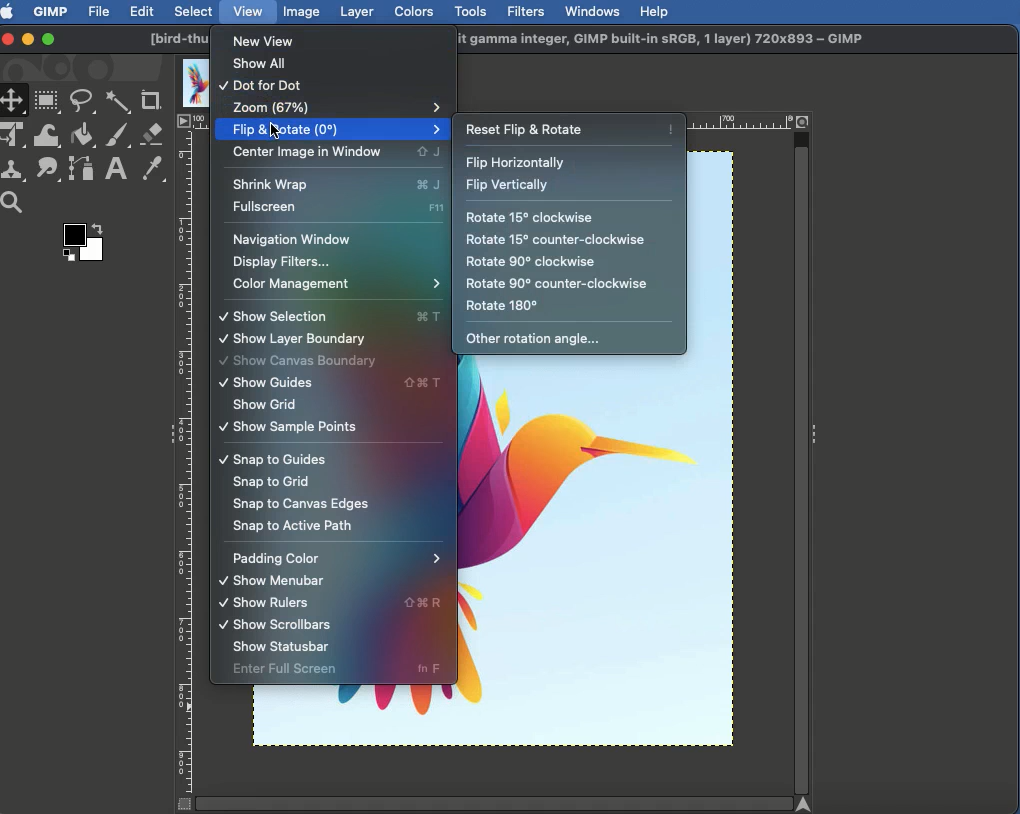  What do you see at coordinates (504, 306) in the screenshot?
I see `Rotate 180` at bounding box center [504, 306].